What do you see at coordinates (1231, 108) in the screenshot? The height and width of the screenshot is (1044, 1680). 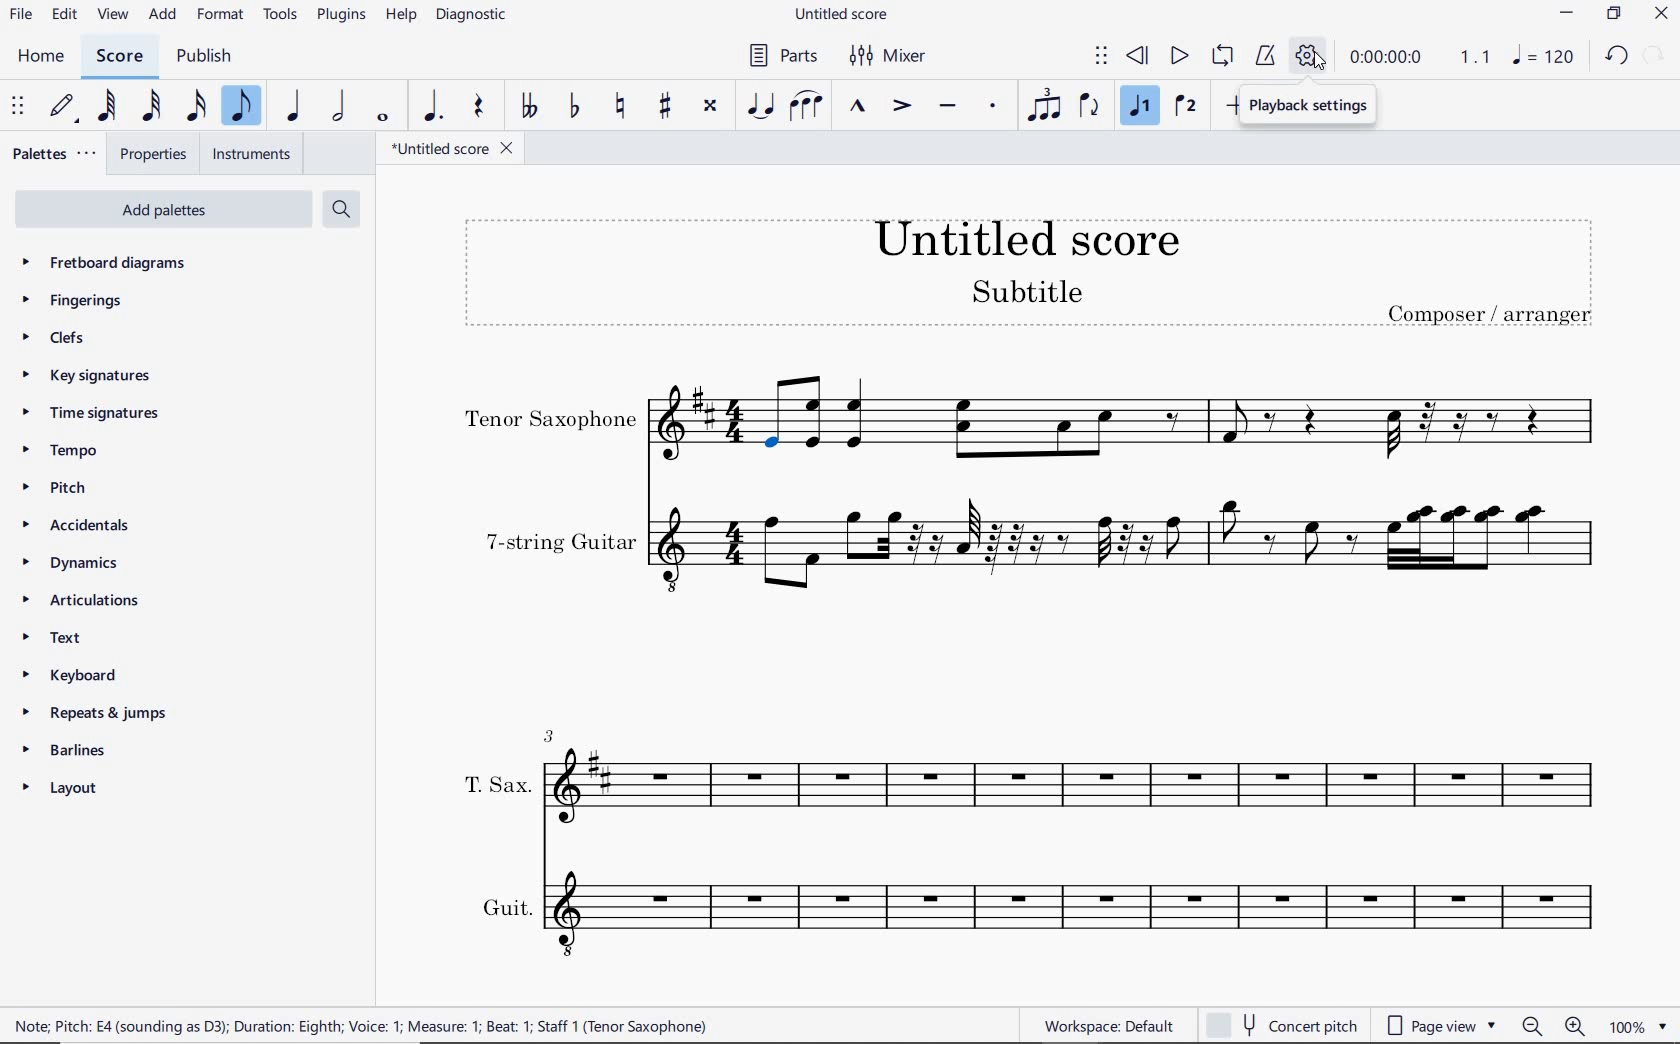 I see `ADD` at bounding box center [1231, 108].